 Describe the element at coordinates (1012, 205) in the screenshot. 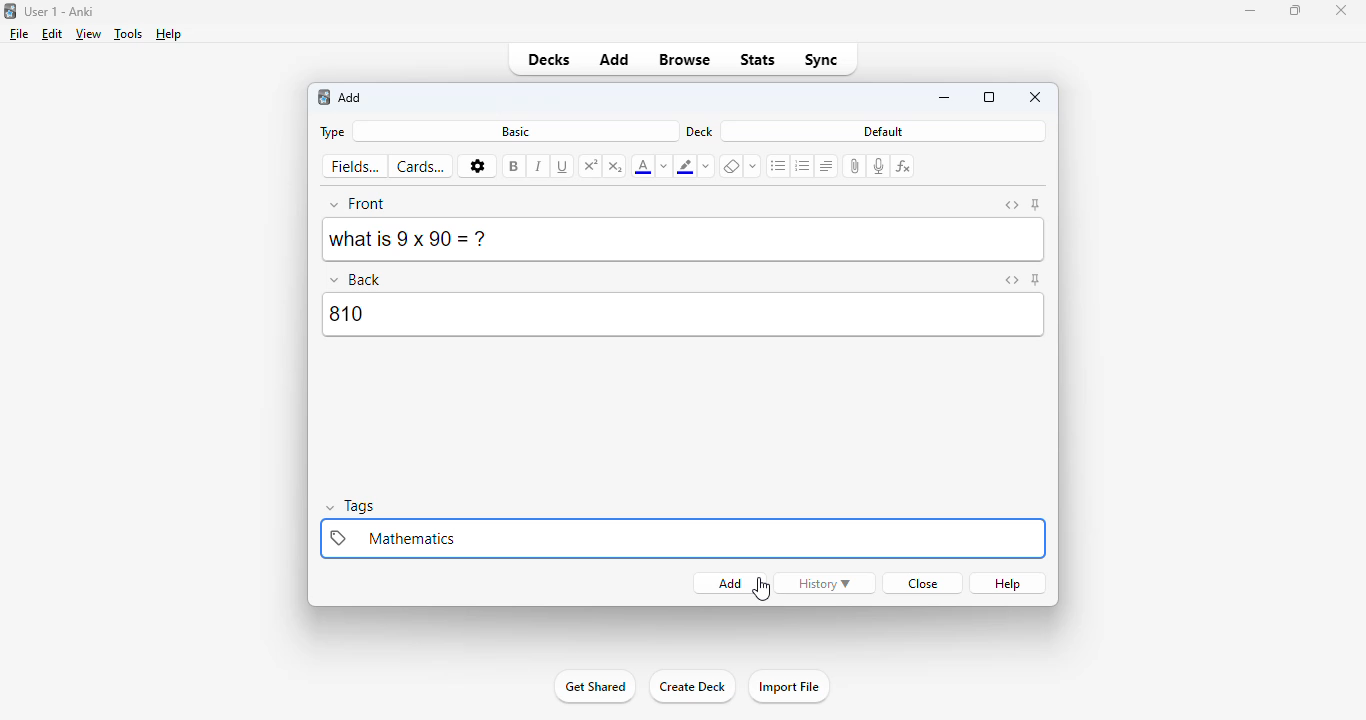

I see `toggle HTML editor` at that location.